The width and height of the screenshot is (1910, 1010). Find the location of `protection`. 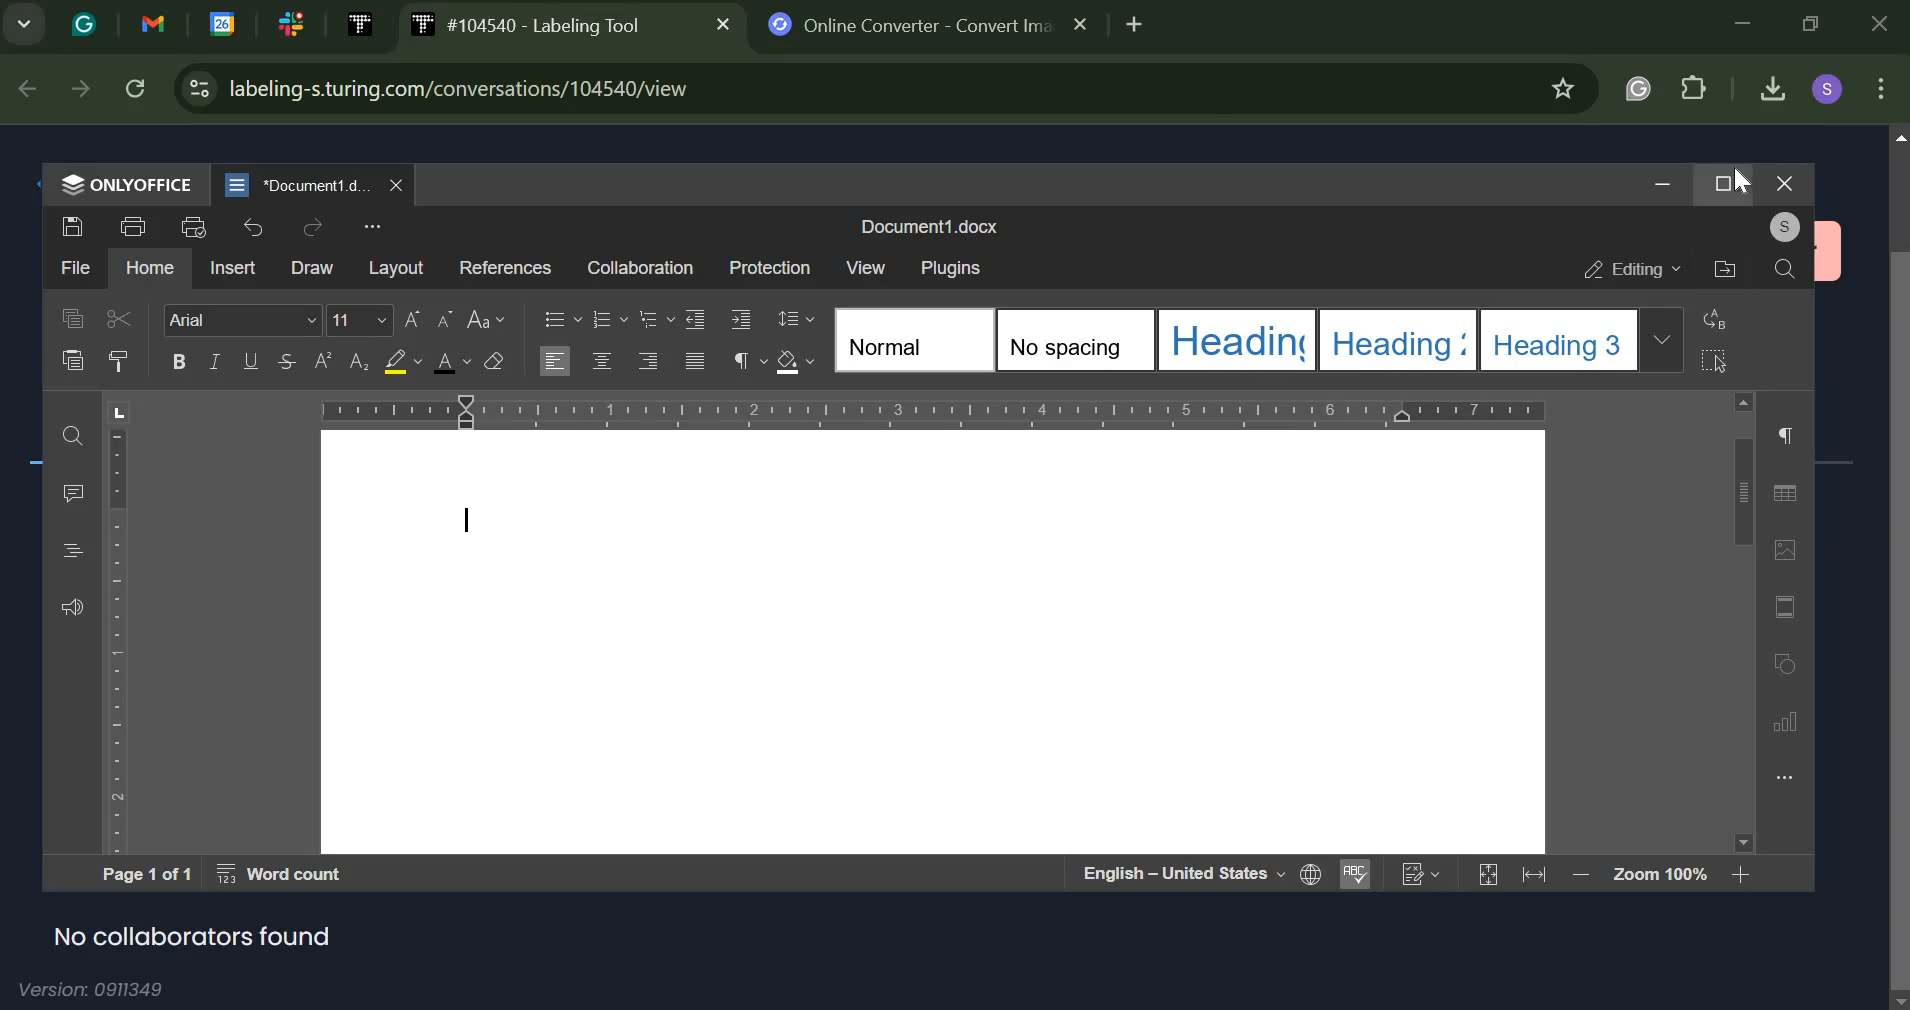

protection is located at coordinates (767, 268).